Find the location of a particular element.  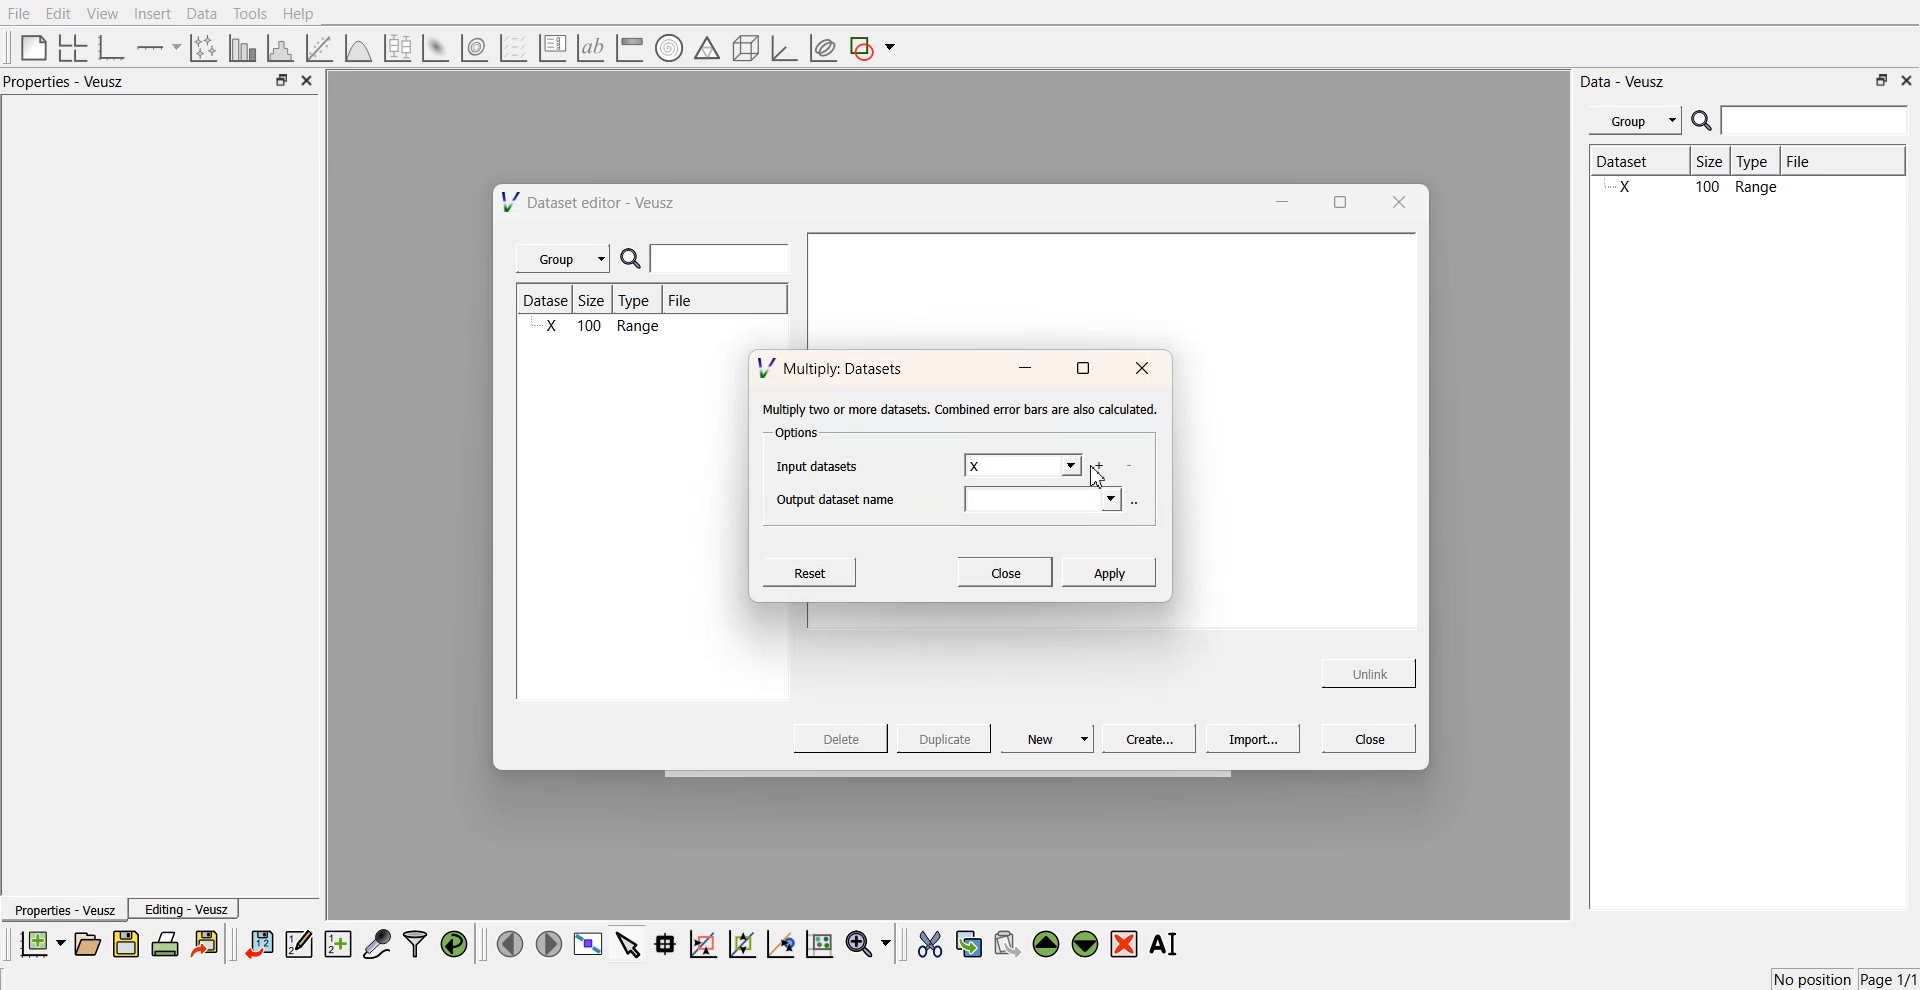

close is located at coordinates (308, 81).